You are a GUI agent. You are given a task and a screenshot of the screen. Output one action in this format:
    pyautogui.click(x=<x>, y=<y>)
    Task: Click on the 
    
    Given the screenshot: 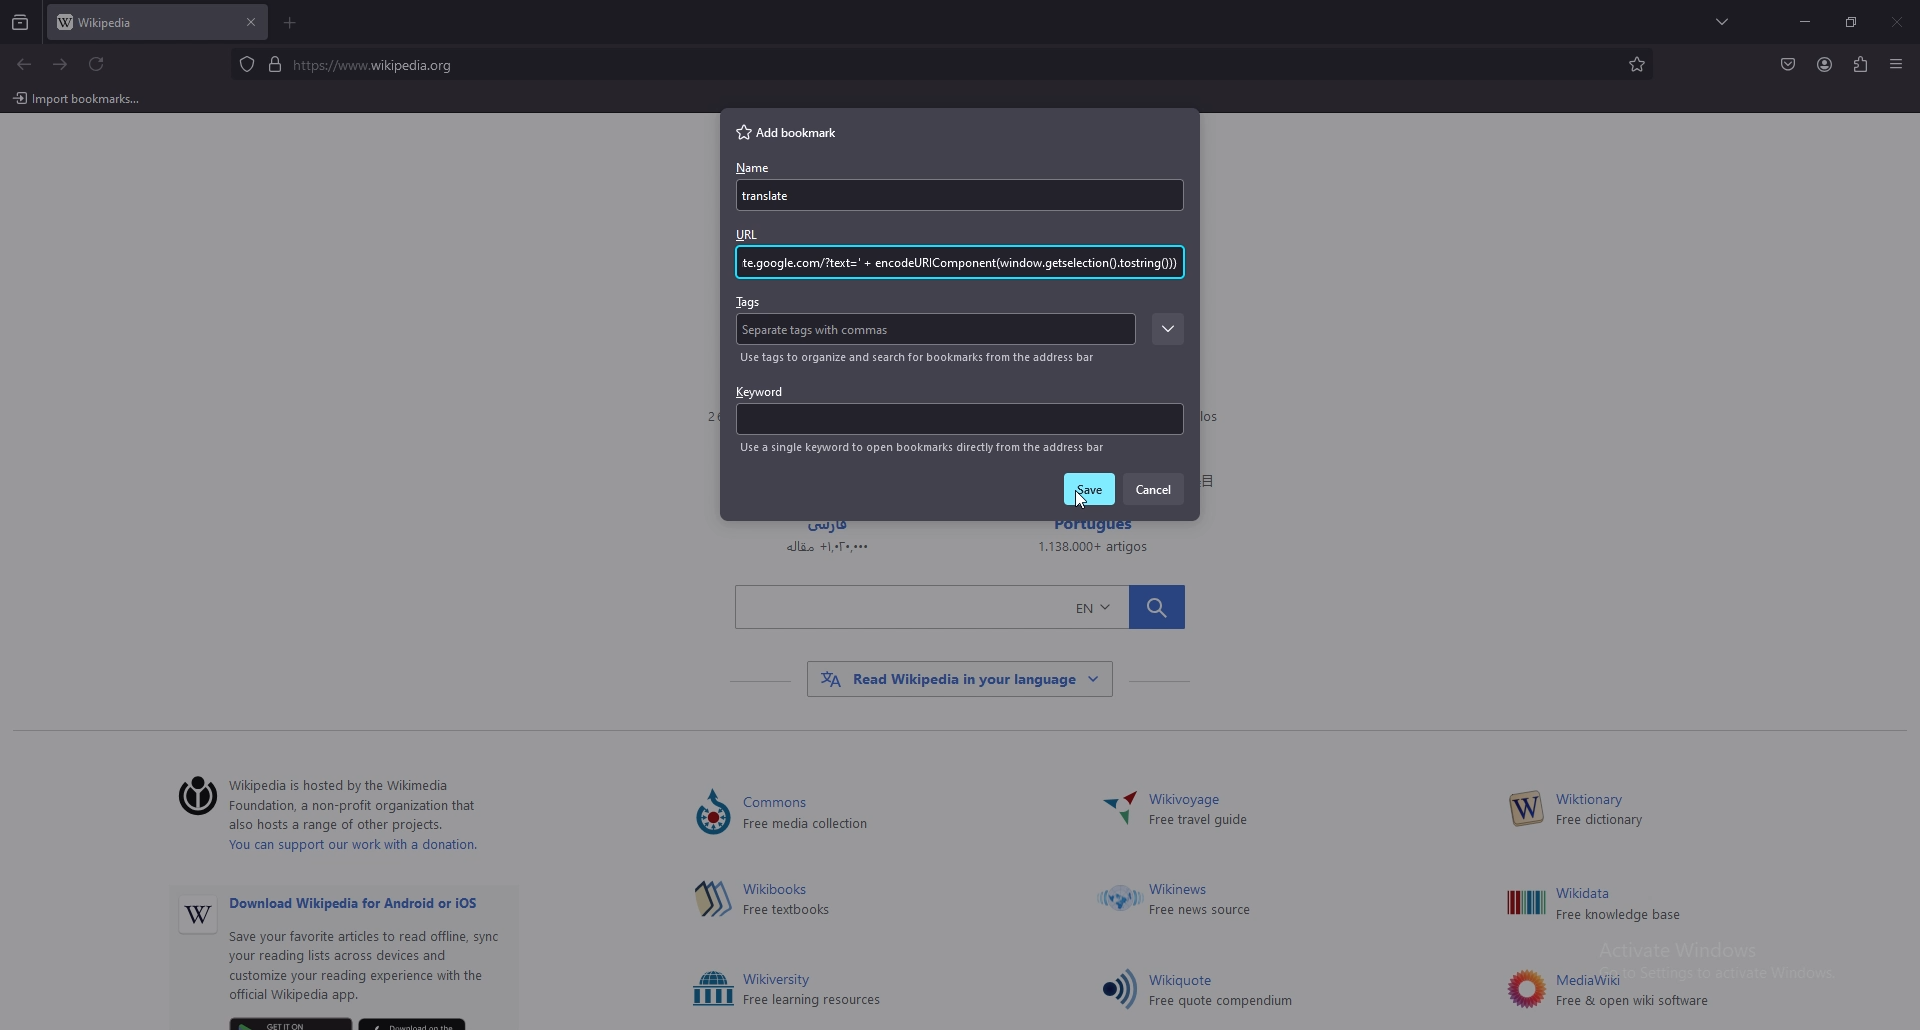 What is the action you would take?
    pyautogui.click(x=959, y=679)
    